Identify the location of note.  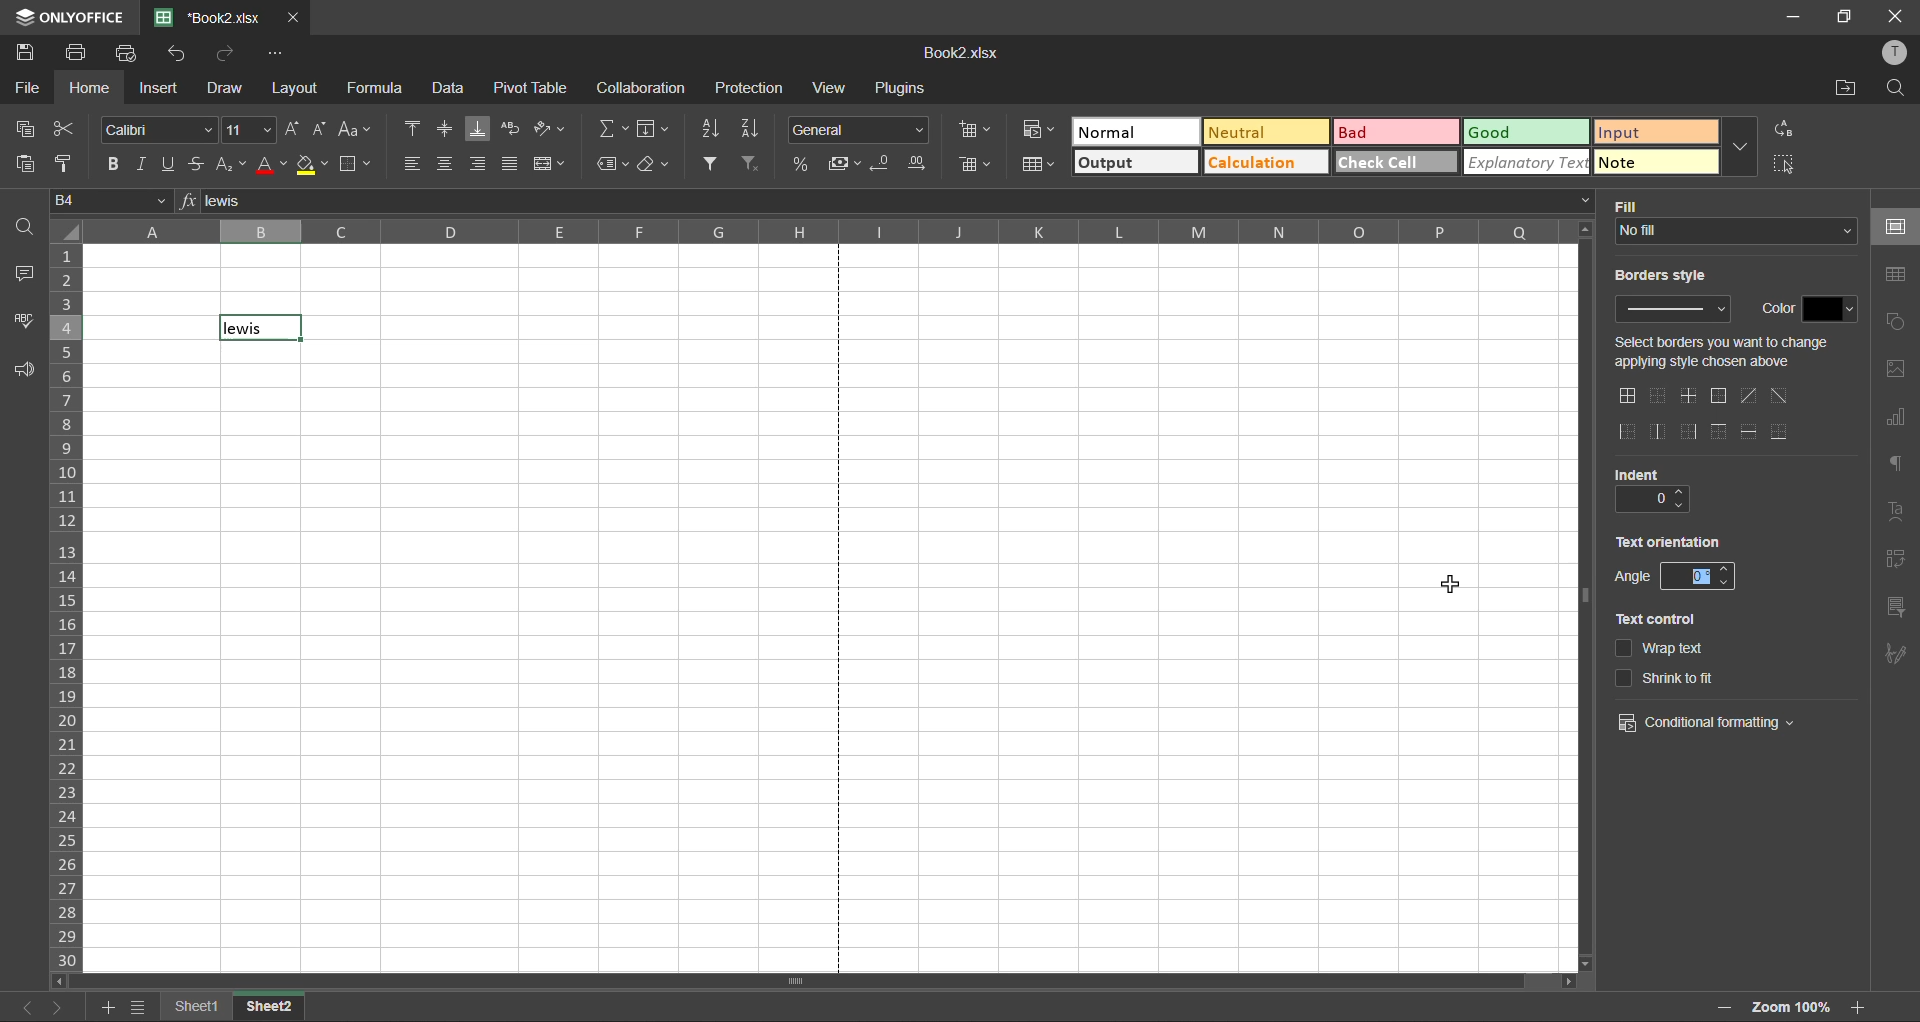
(1653, 164).